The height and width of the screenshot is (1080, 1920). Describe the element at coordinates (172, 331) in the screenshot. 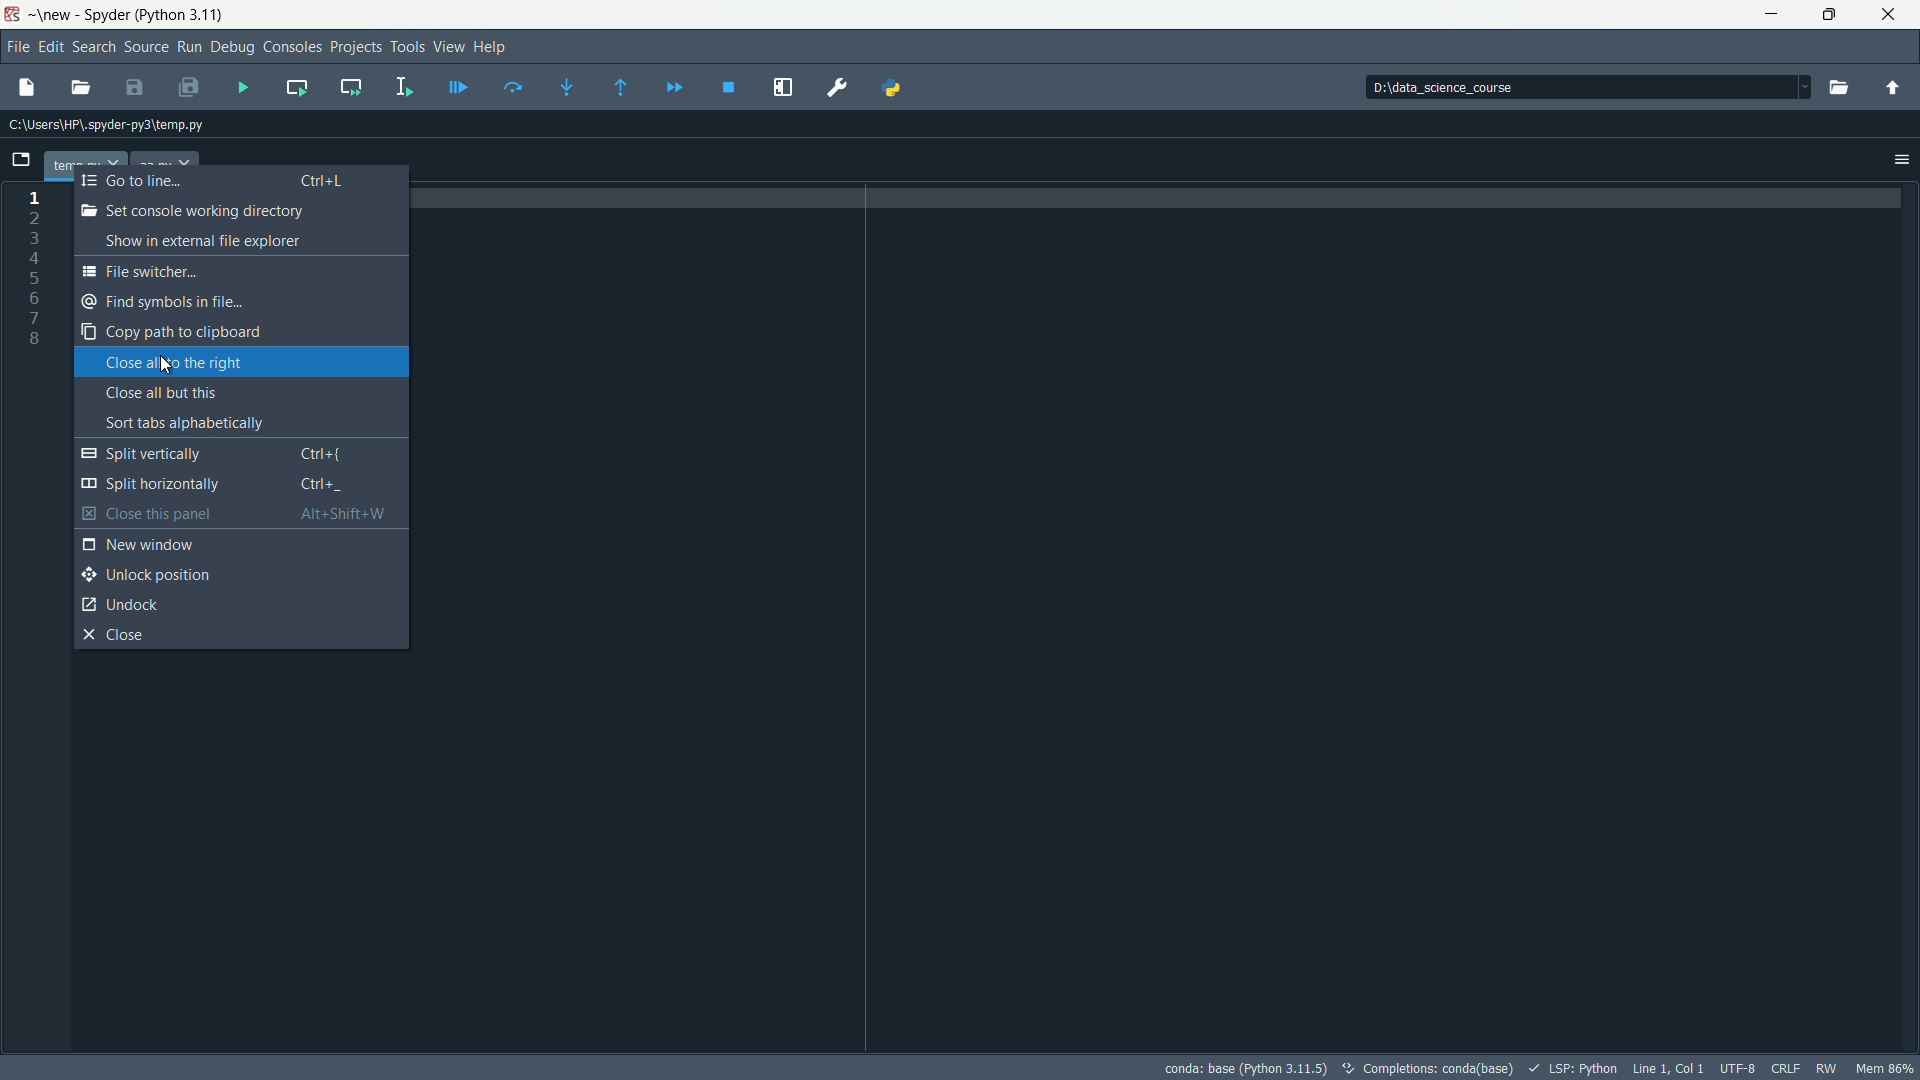

I see `copy to clipboard` at that location.